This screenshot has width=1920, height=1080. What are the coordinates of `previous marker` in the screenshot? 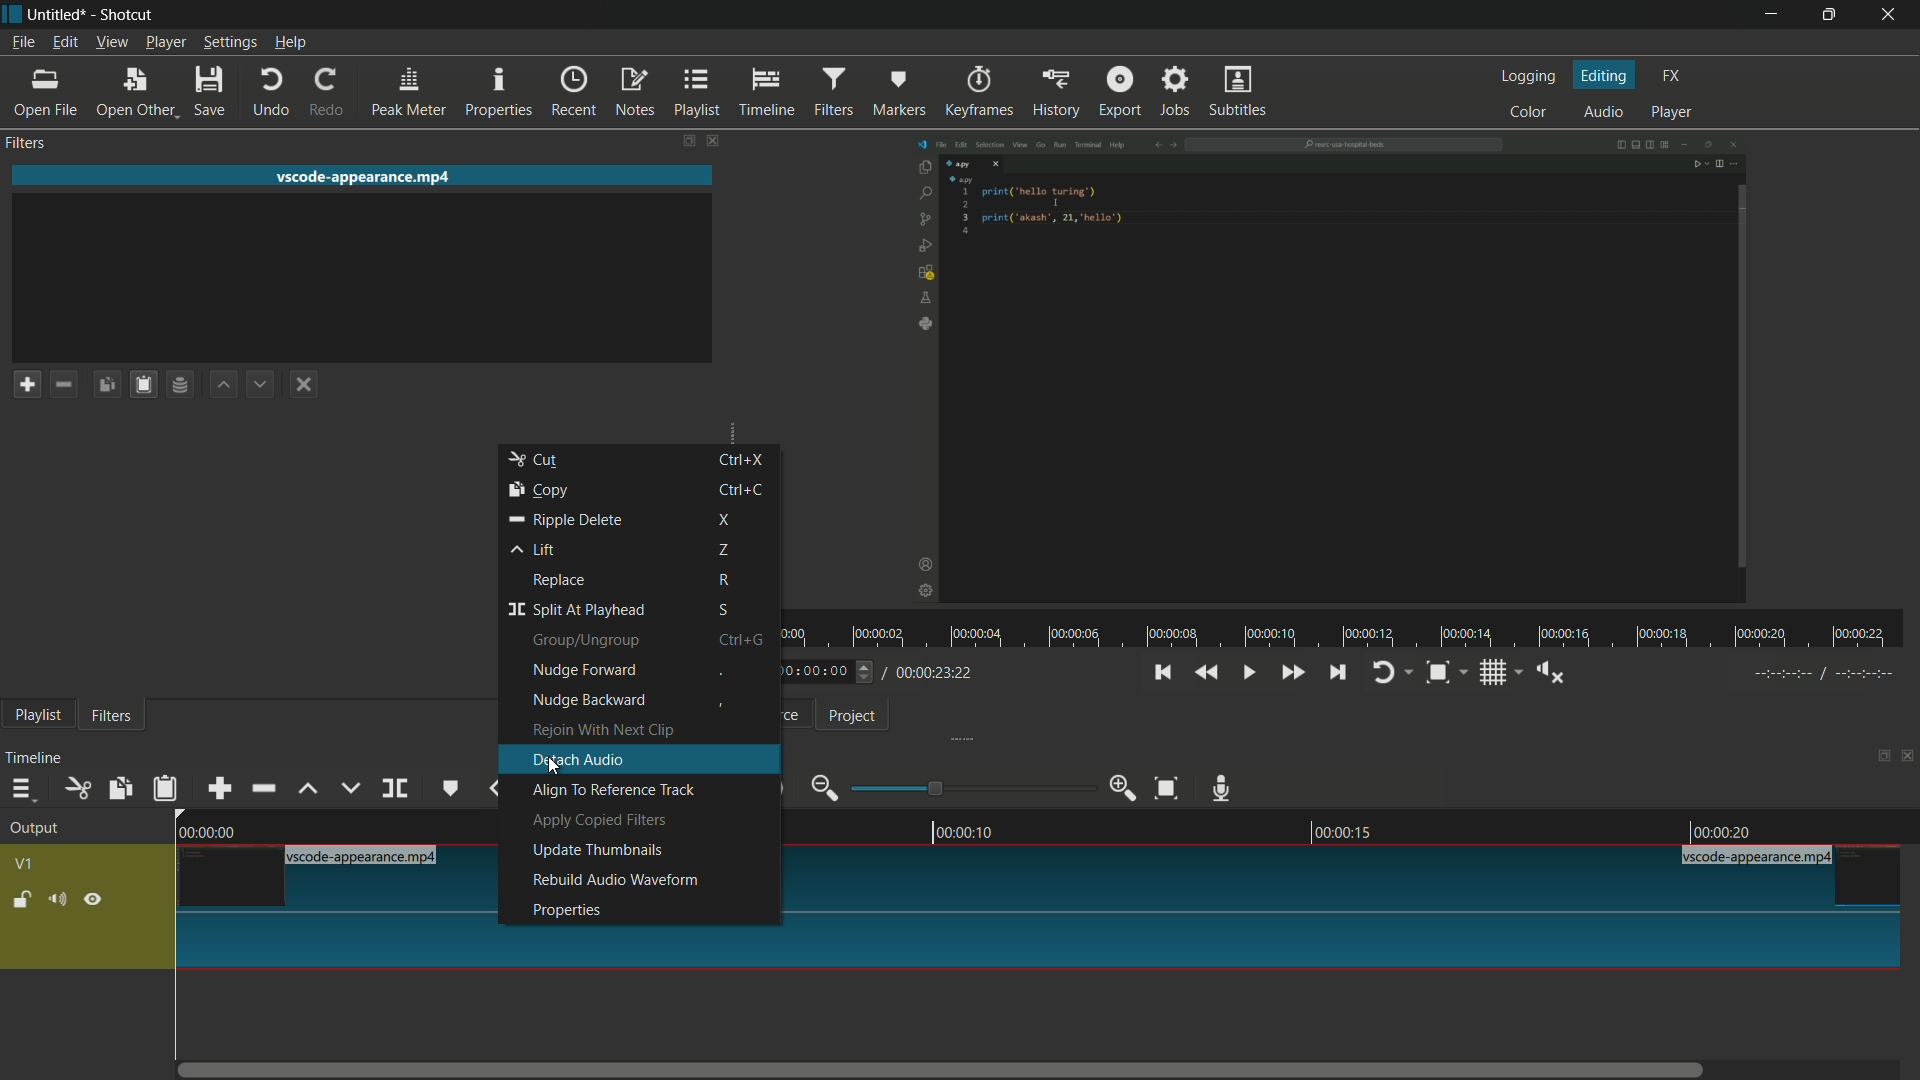 It's located at (494, 789).